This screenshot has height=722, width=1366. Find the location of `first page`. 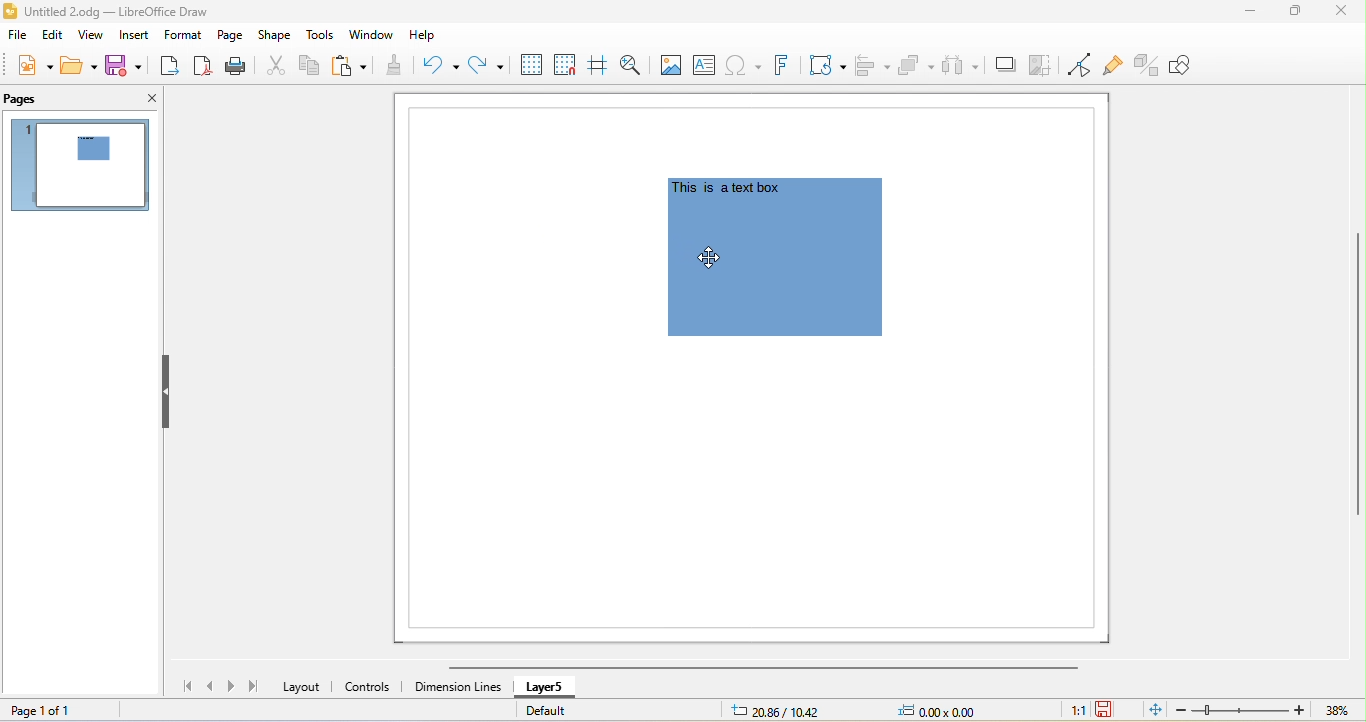

first page is located at coordinates (190, 687).